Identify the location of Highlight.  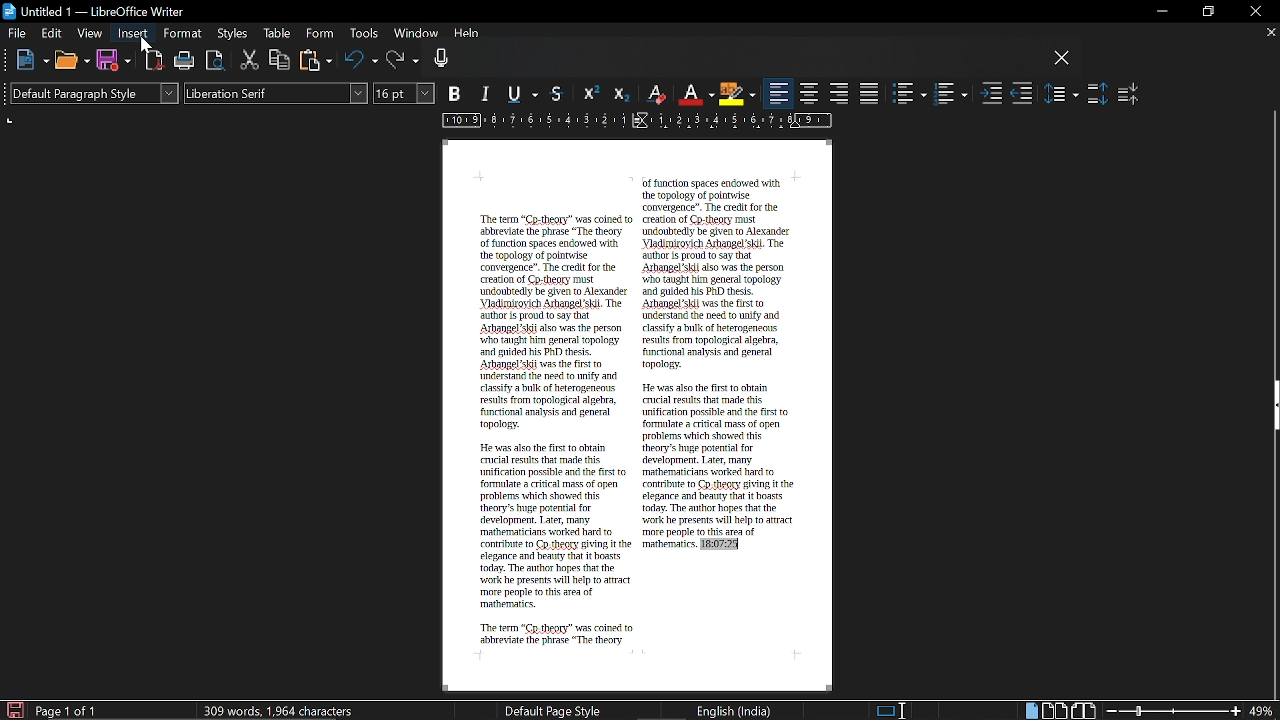
(736, 93).